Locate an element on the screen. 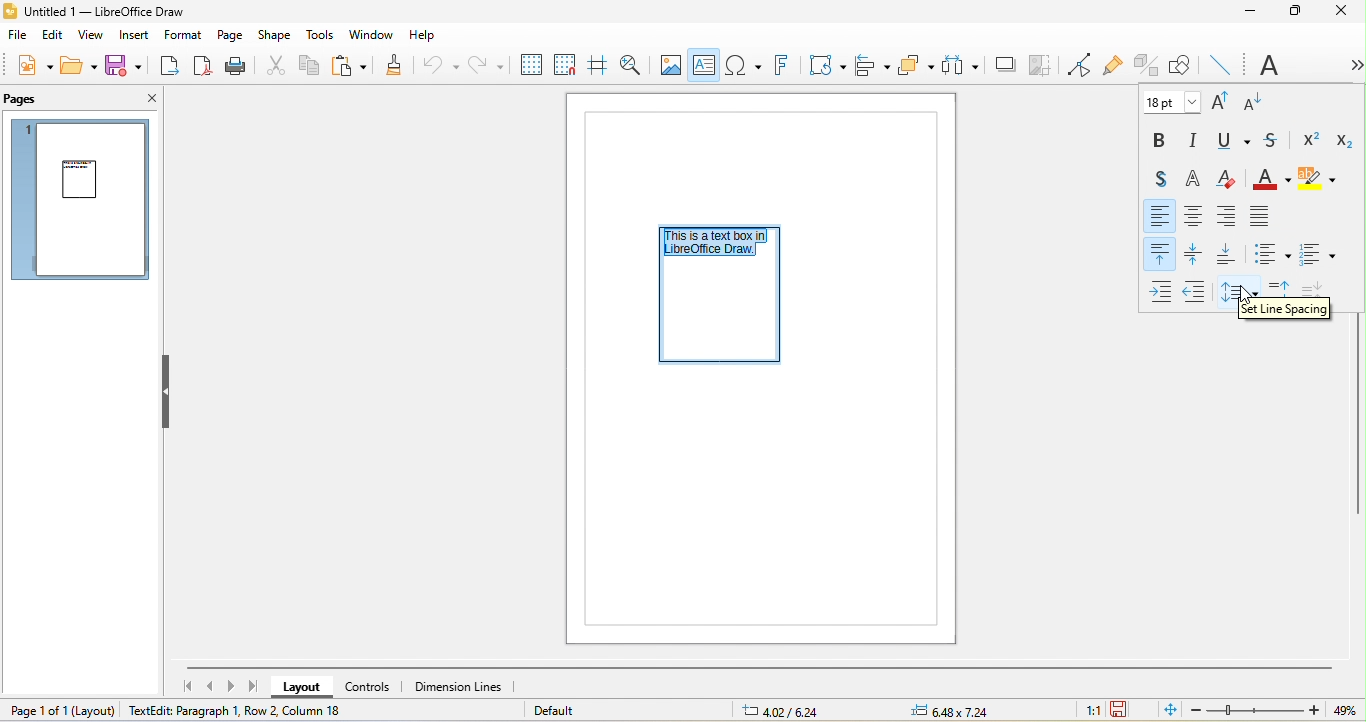 The height and width of the screenshot is (722, 1366). clear direct formatting is located at coordinates (1232, 178).